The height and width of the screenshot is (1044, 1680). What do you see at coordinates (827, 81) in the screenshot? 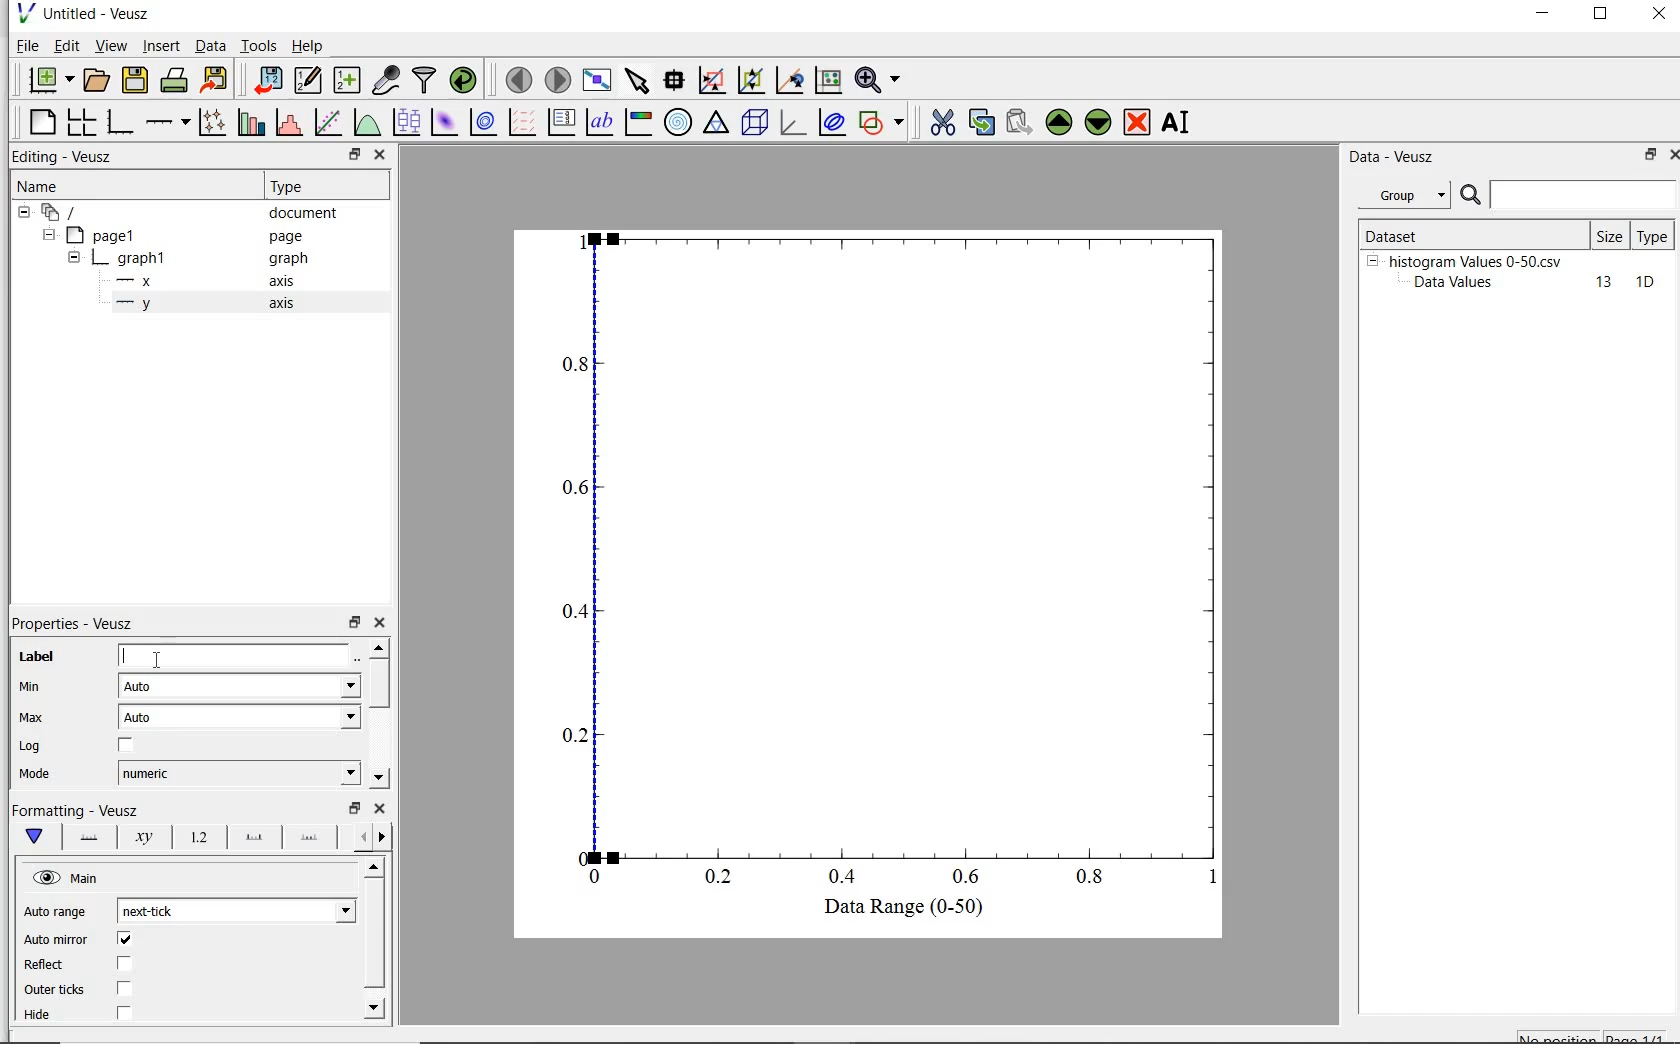
I see `click to recenter graph axes` at bounding box center [827, 81].